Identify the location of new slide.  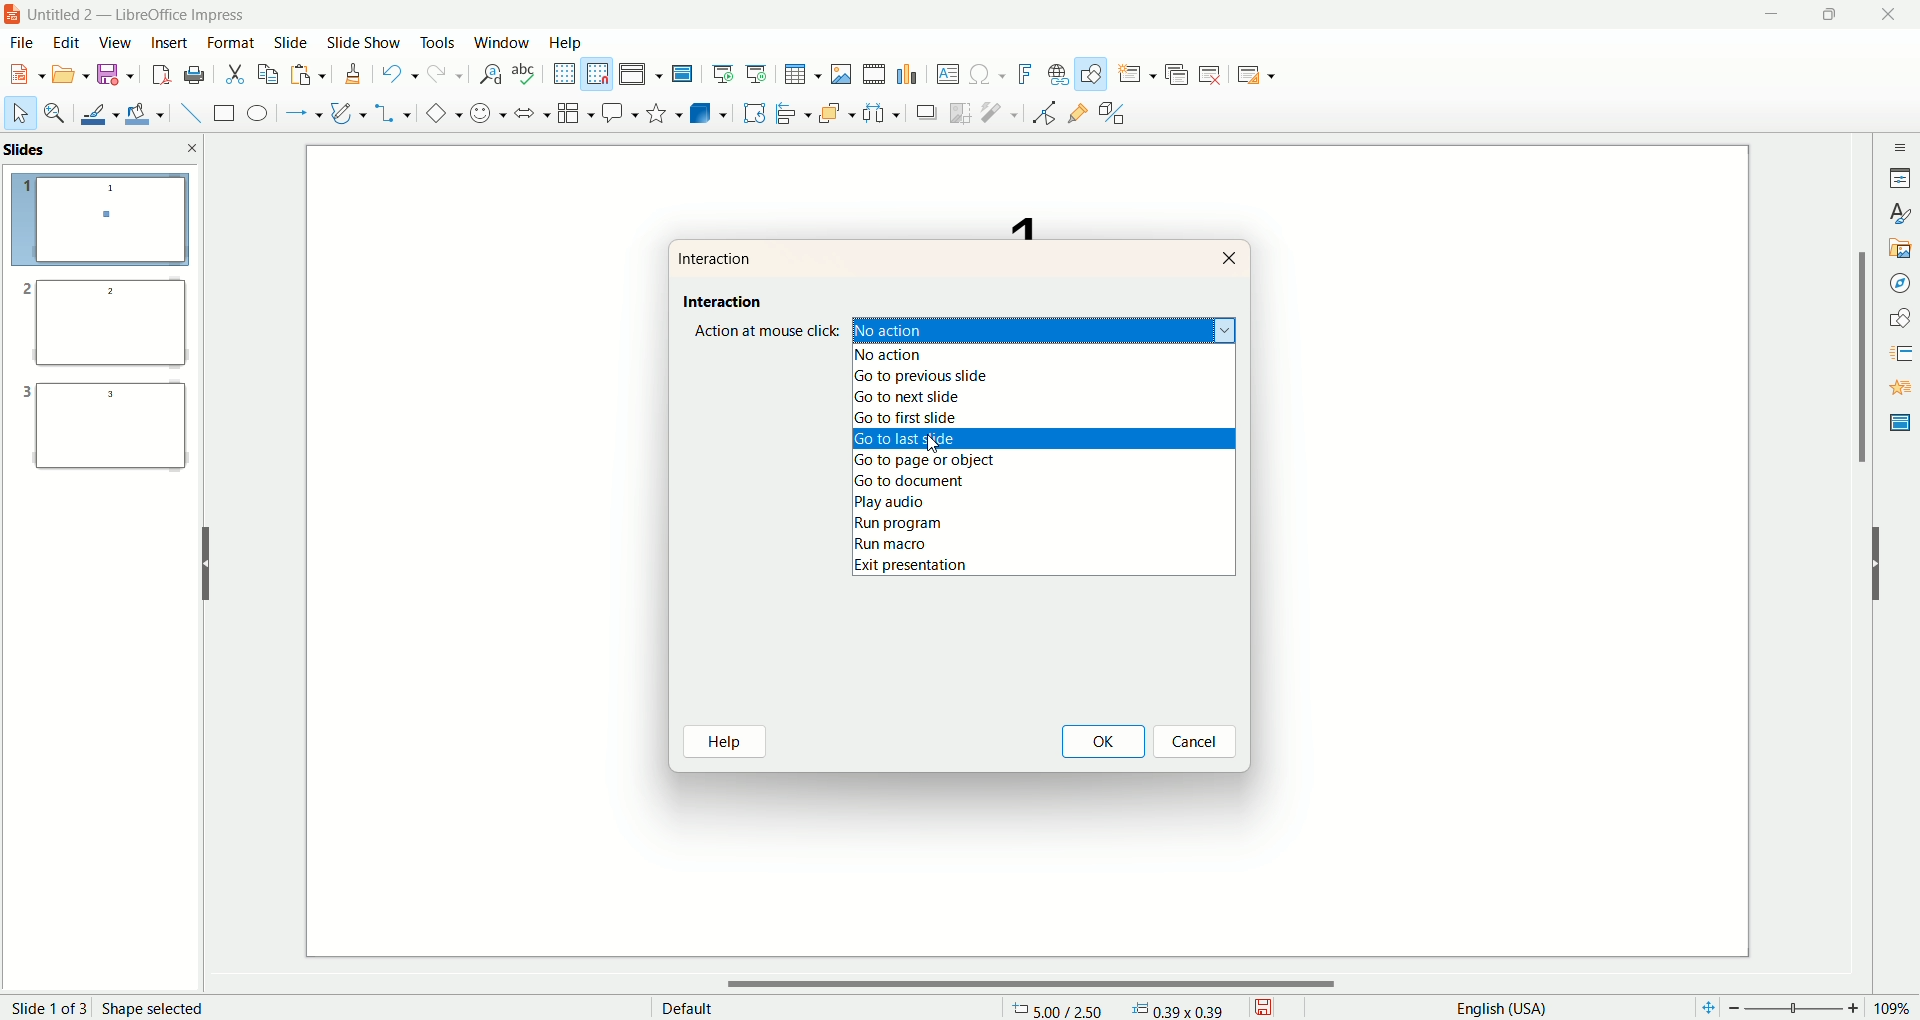
(1136, 73).